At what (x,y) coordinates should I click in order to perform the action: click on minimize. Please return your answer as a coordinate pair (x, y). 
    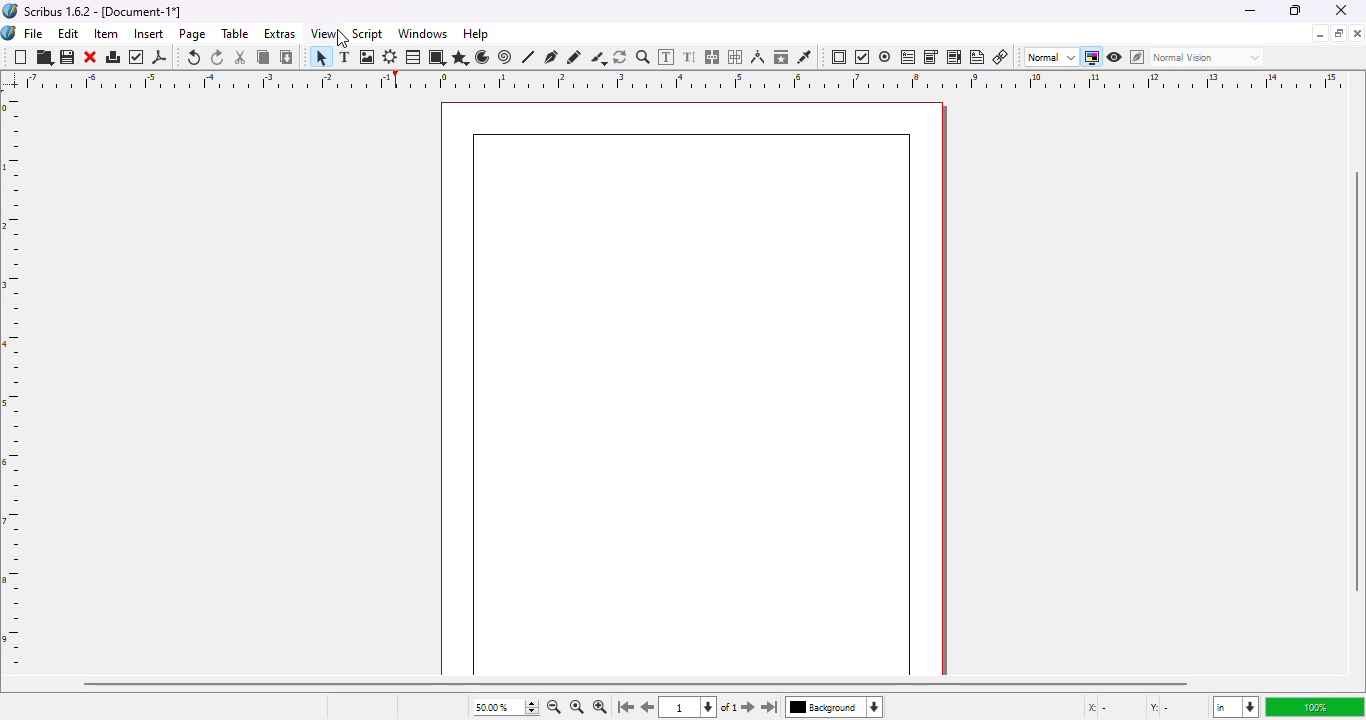
    Looking at the image, I should click on (1249, 10).